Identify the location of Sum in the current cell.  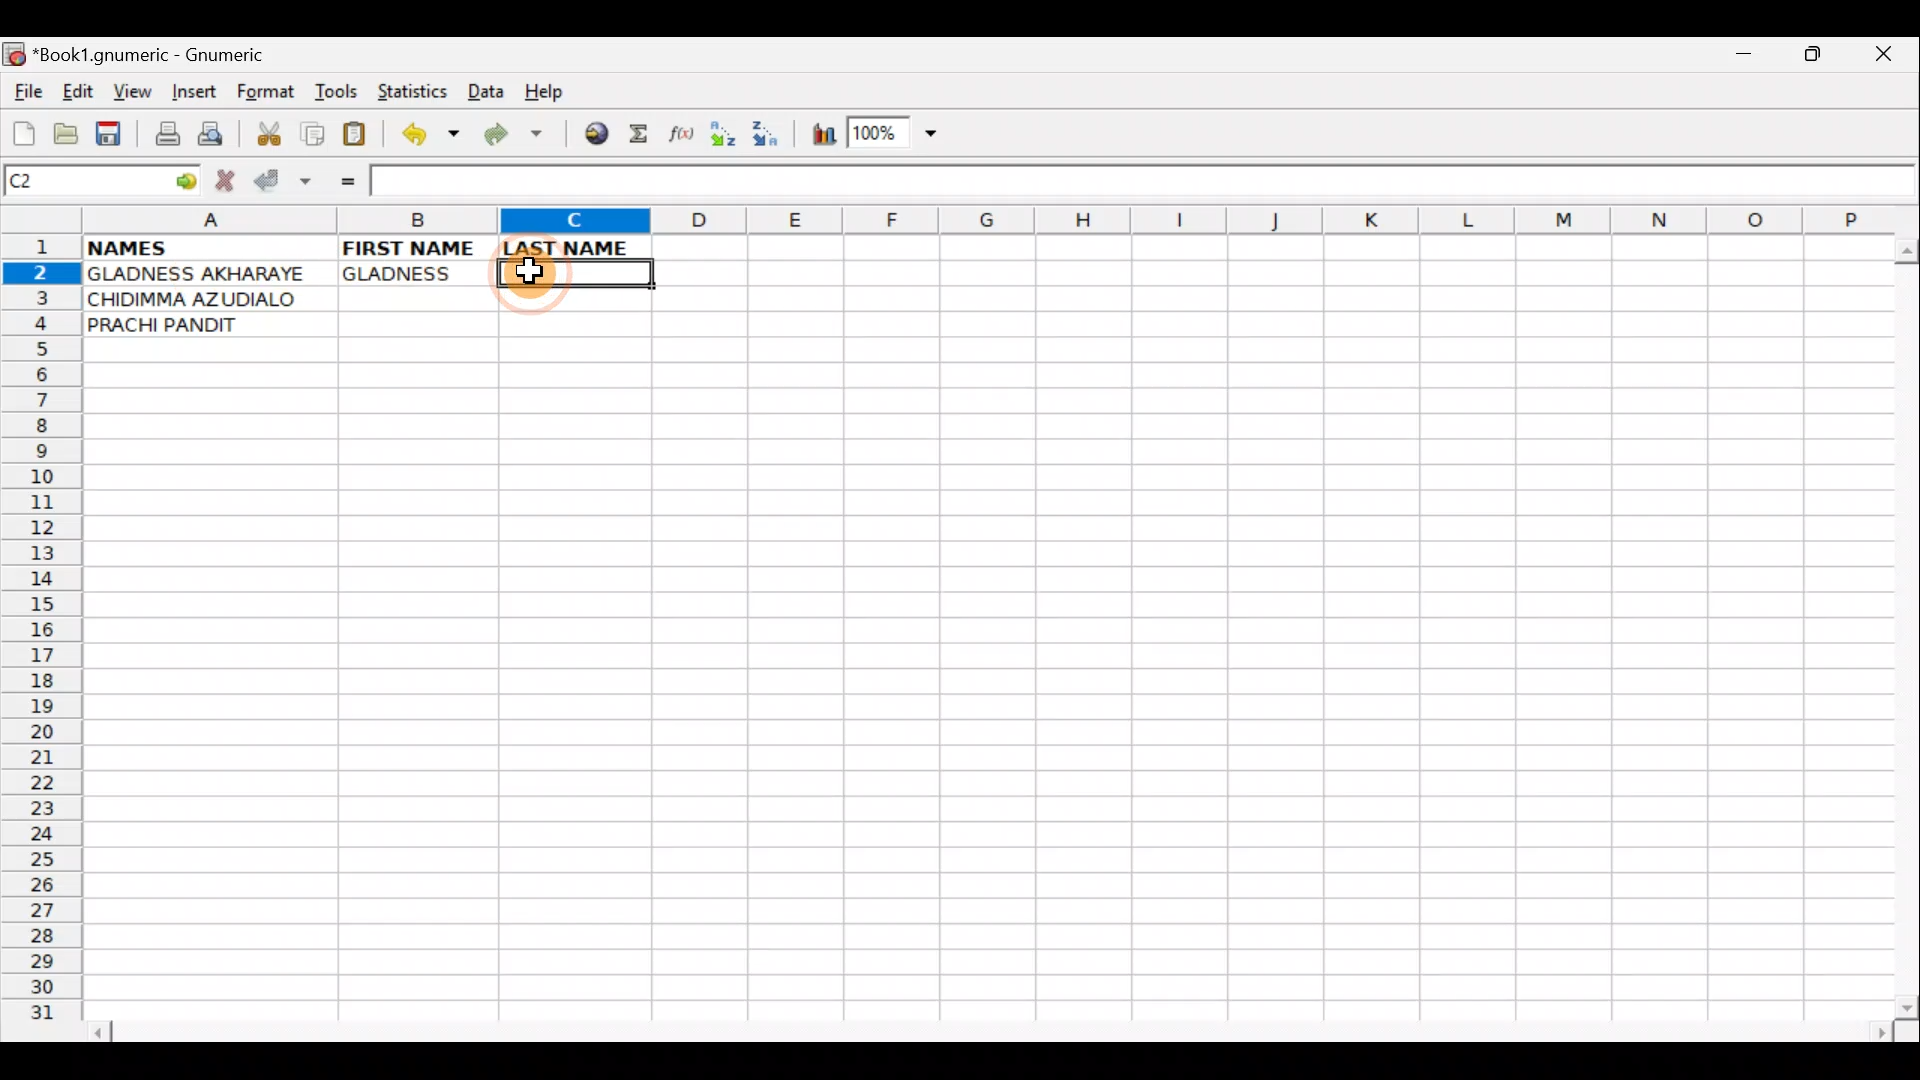
(645, 135).